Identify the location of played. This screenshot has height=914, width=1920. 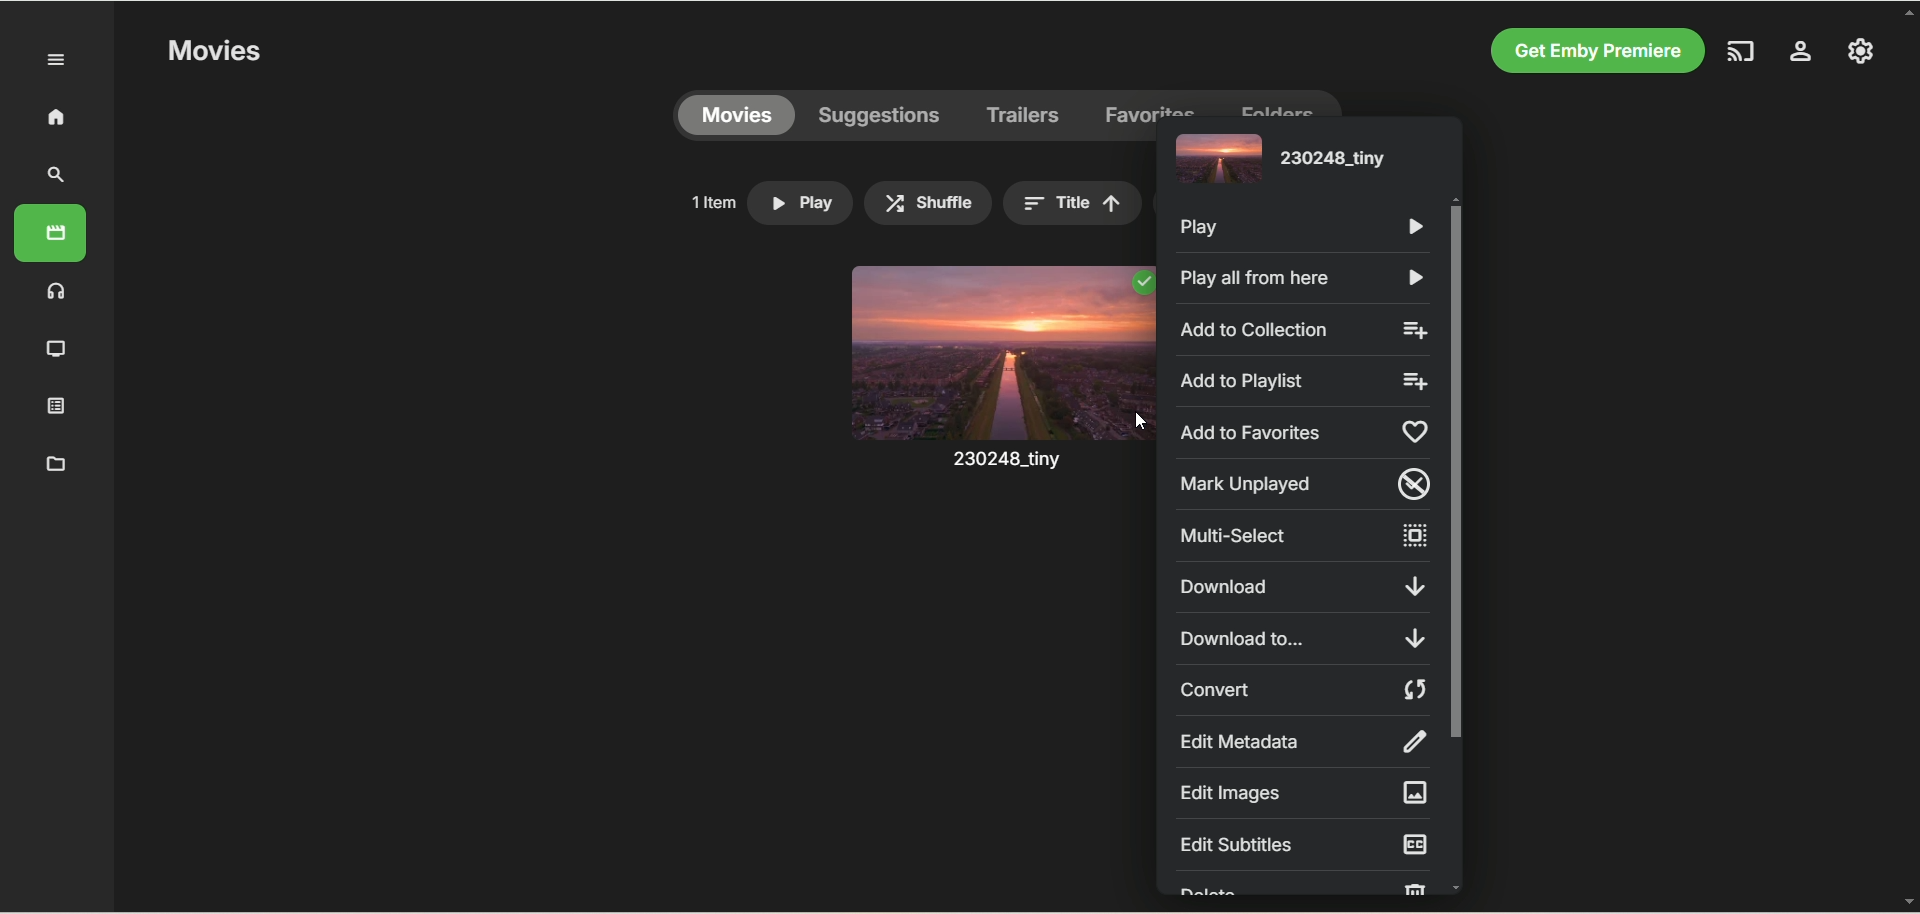
(1141, 283).